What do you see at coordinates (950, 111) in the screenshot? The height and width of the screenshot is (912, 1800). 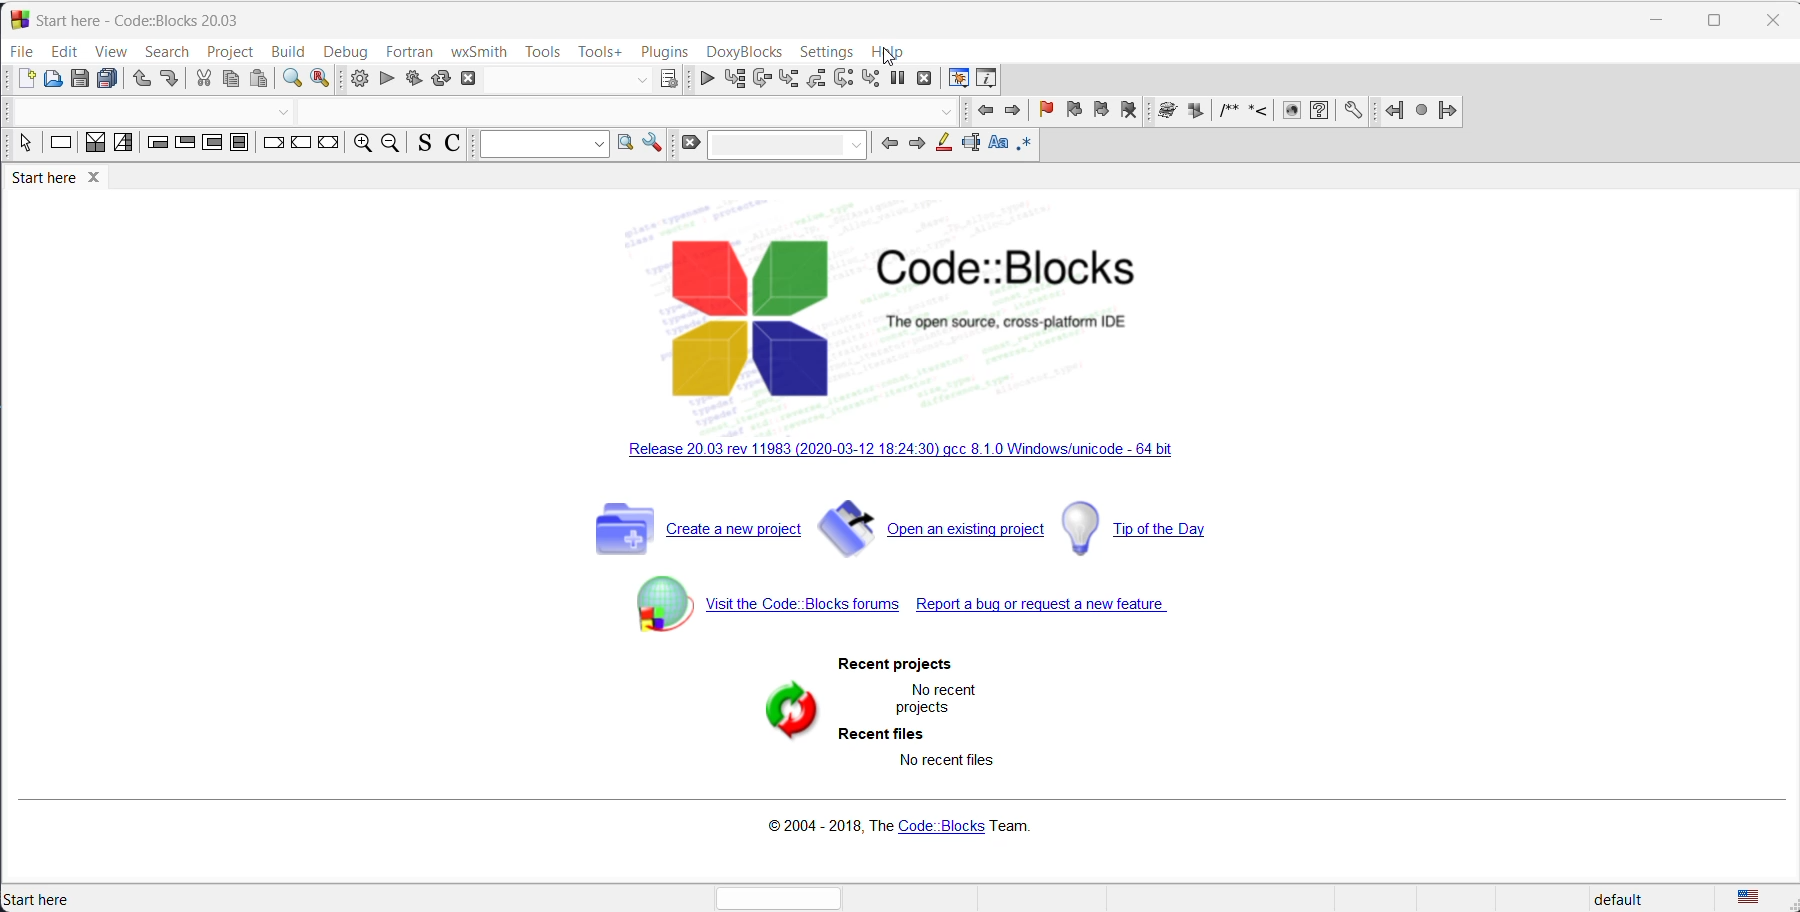 I see `dropdown` at bounding box center [950, 111].